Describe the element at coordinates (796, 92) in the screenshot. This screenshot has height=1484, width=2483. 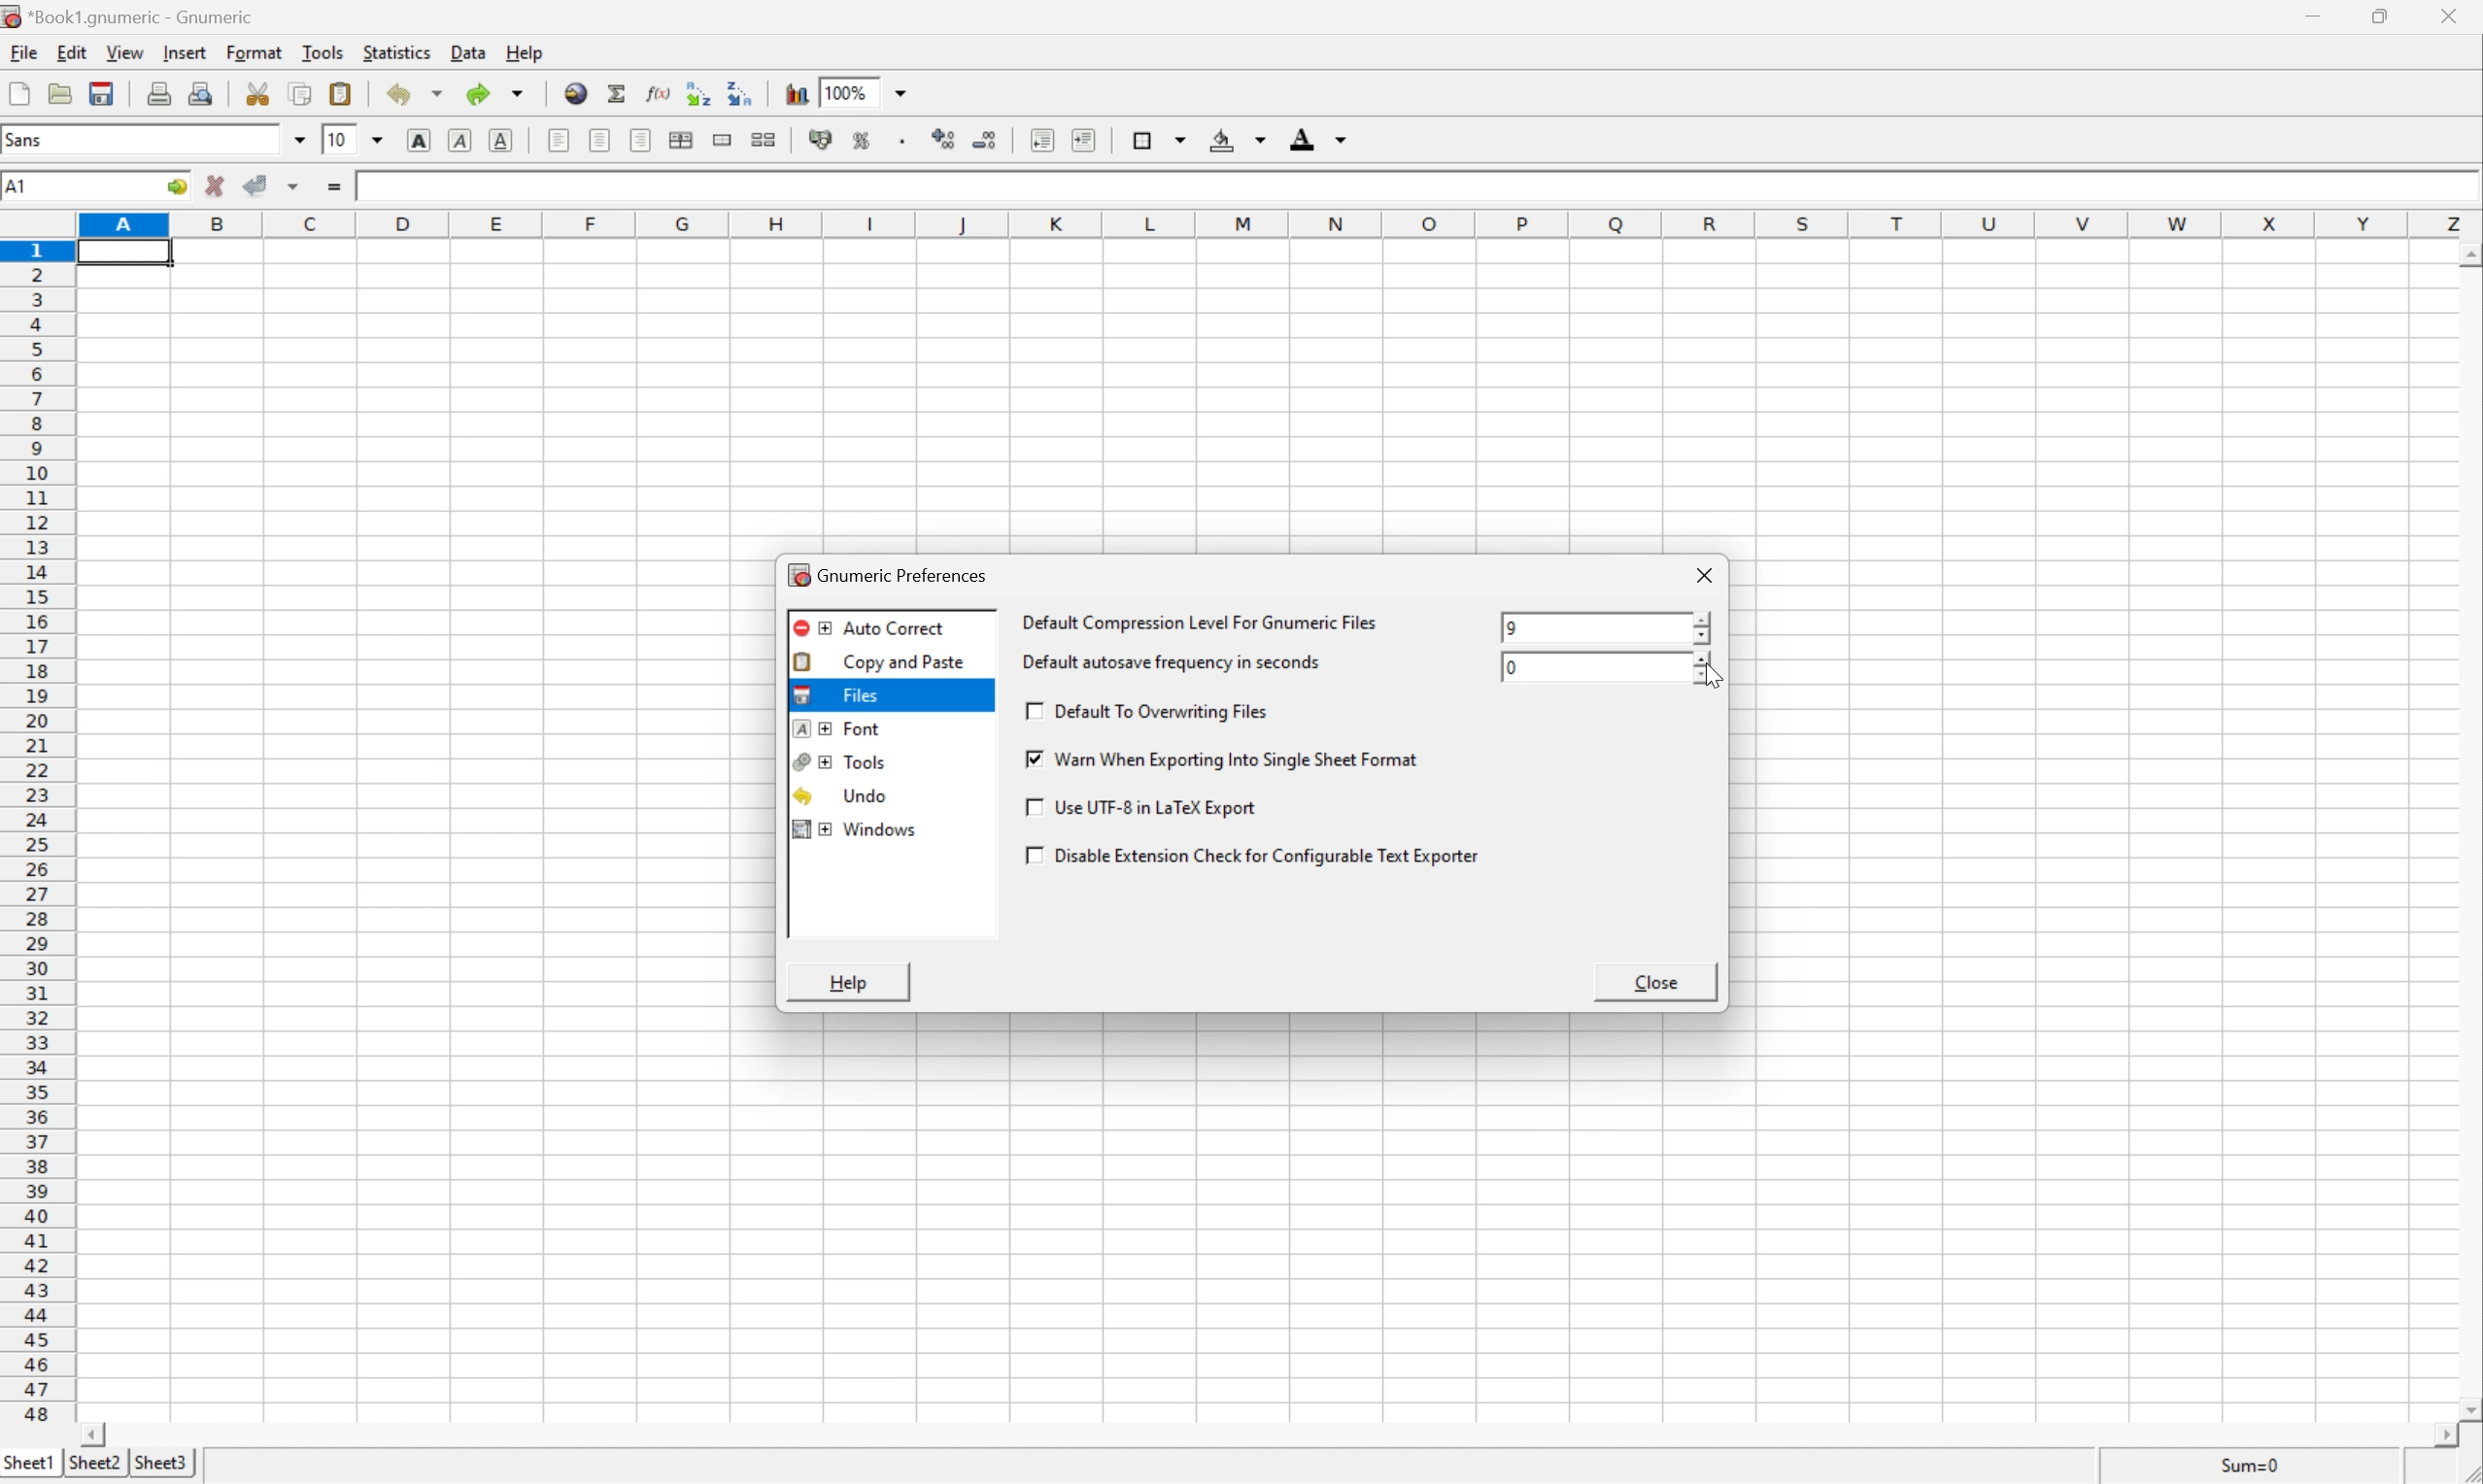
I see `insert chart` at that location.